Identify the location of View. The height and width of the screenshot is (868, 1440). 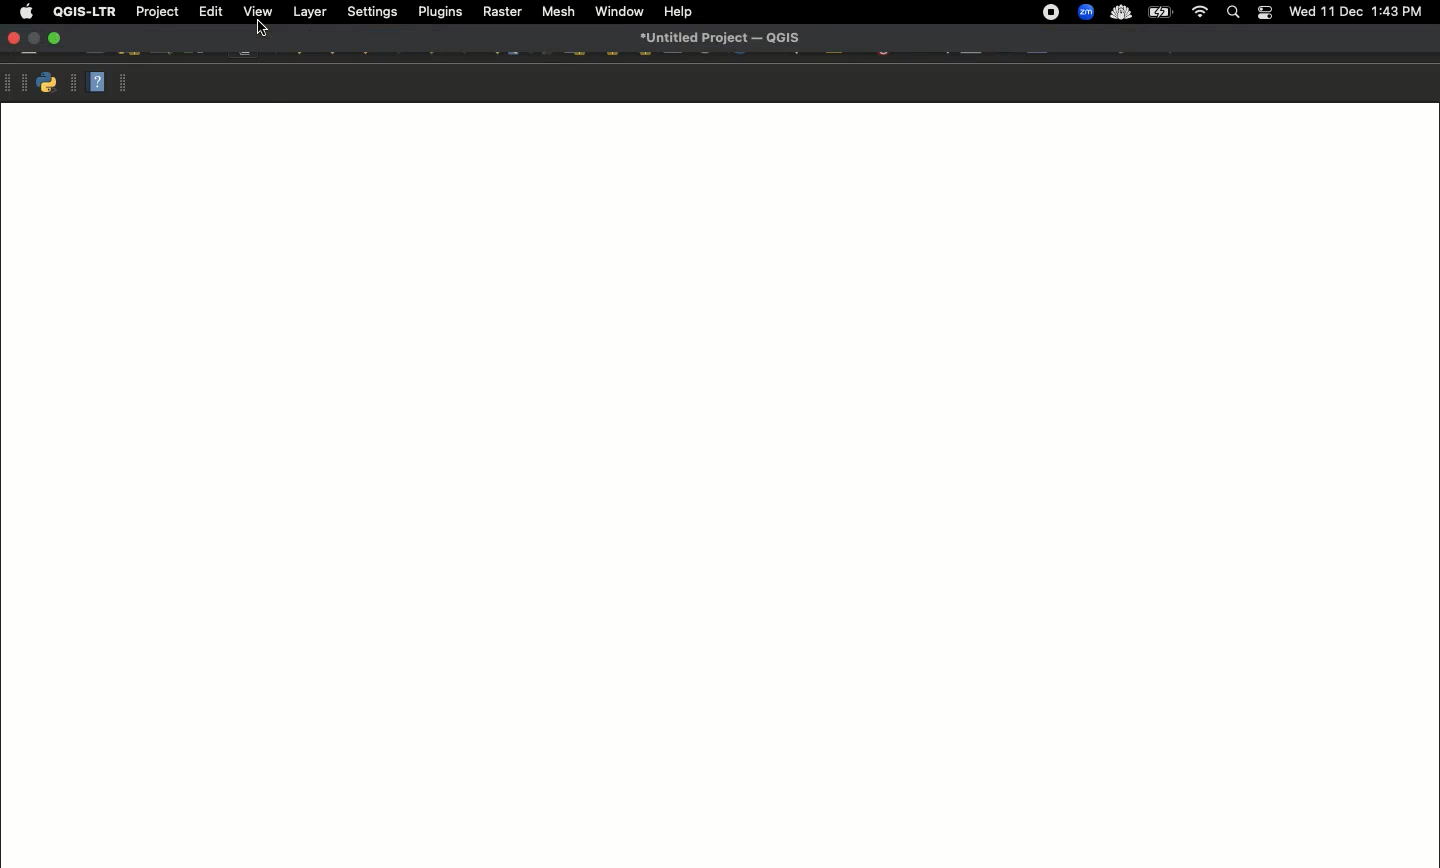
(256, 11).